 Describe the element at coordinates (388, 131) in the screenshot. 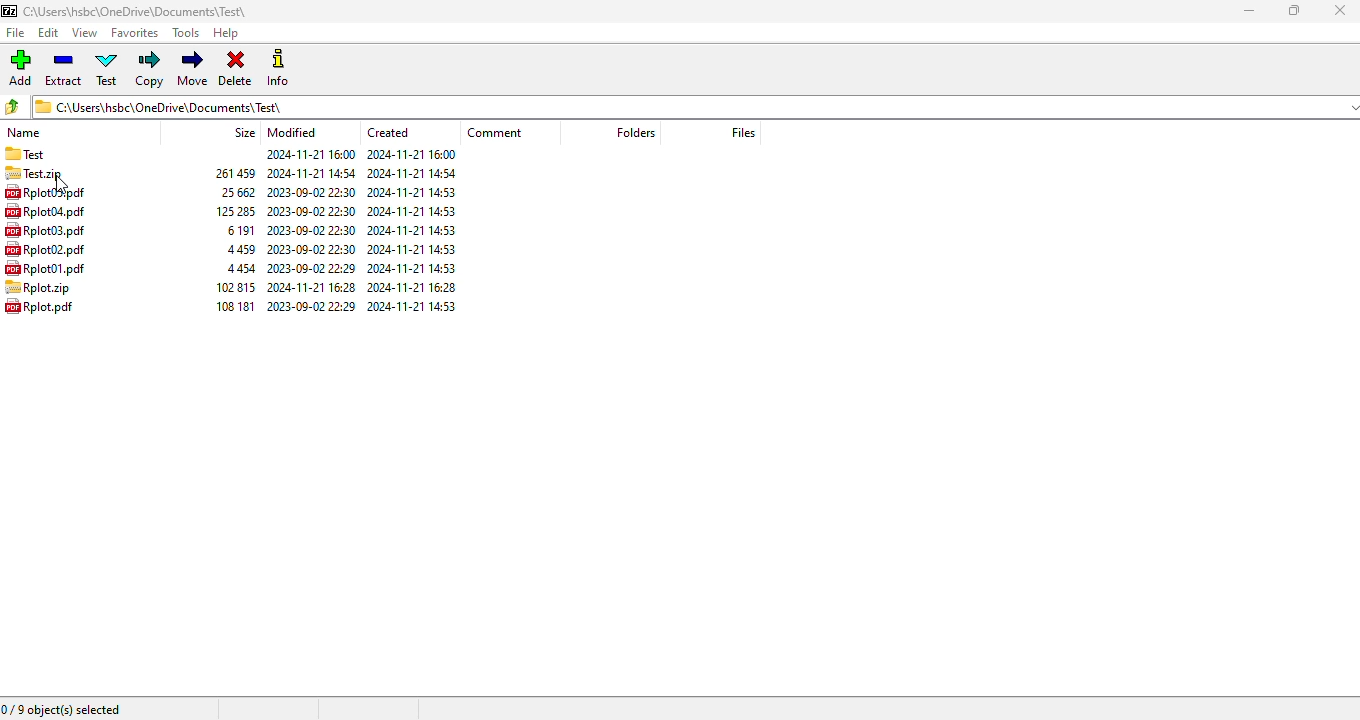

I see `created` at that location.